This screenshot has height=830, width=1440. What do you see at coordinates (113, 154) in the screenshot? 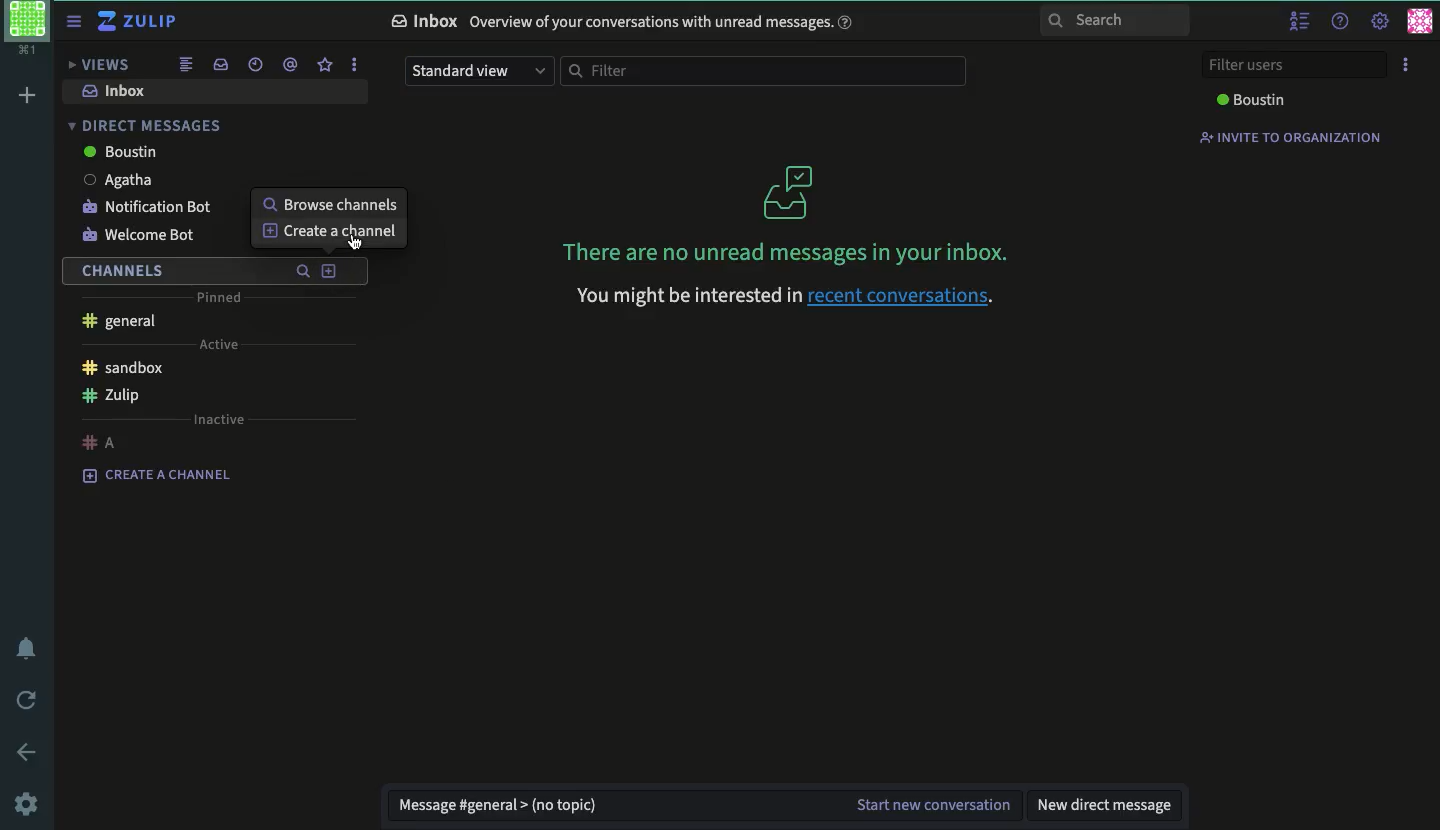
I see `boustin` at bounding box center [113, 154].